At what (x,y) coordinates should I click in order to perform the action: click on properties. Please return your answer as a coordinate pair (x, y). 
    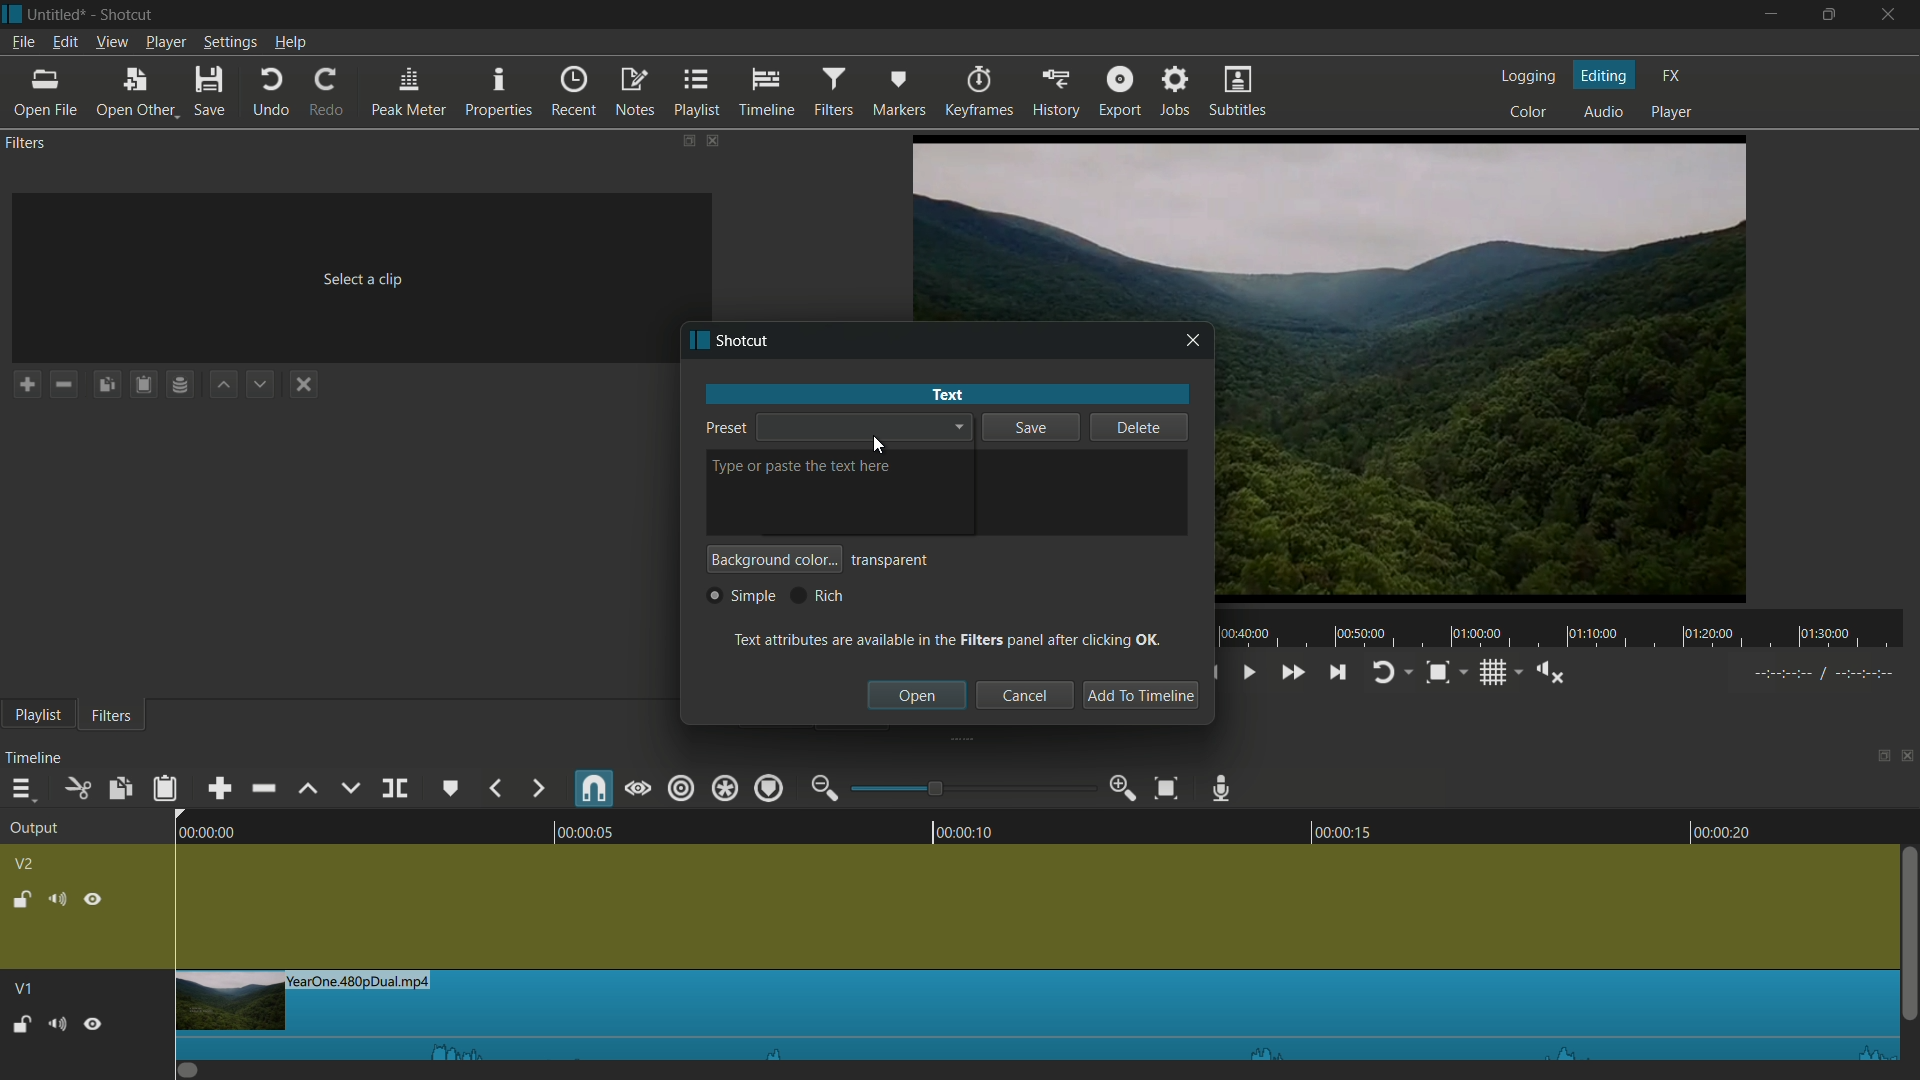
    Looking at the image, I should click on (501, 93).